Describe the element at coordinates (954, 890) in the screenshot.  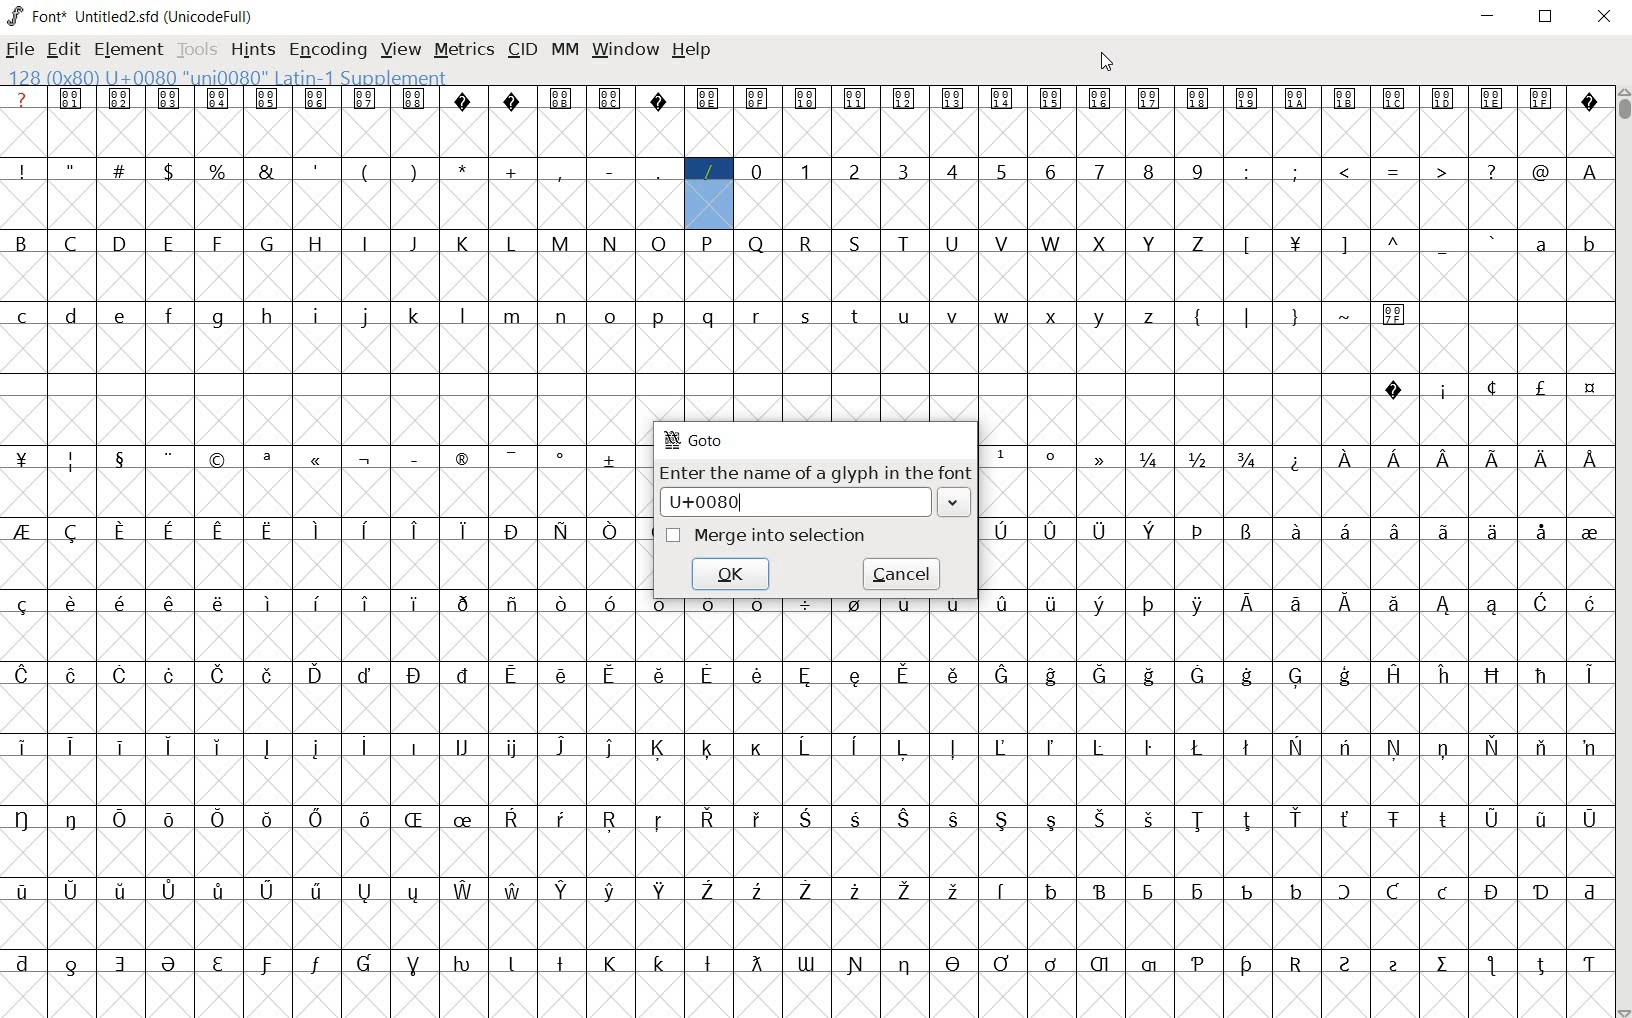
I see `glyph` at that location.